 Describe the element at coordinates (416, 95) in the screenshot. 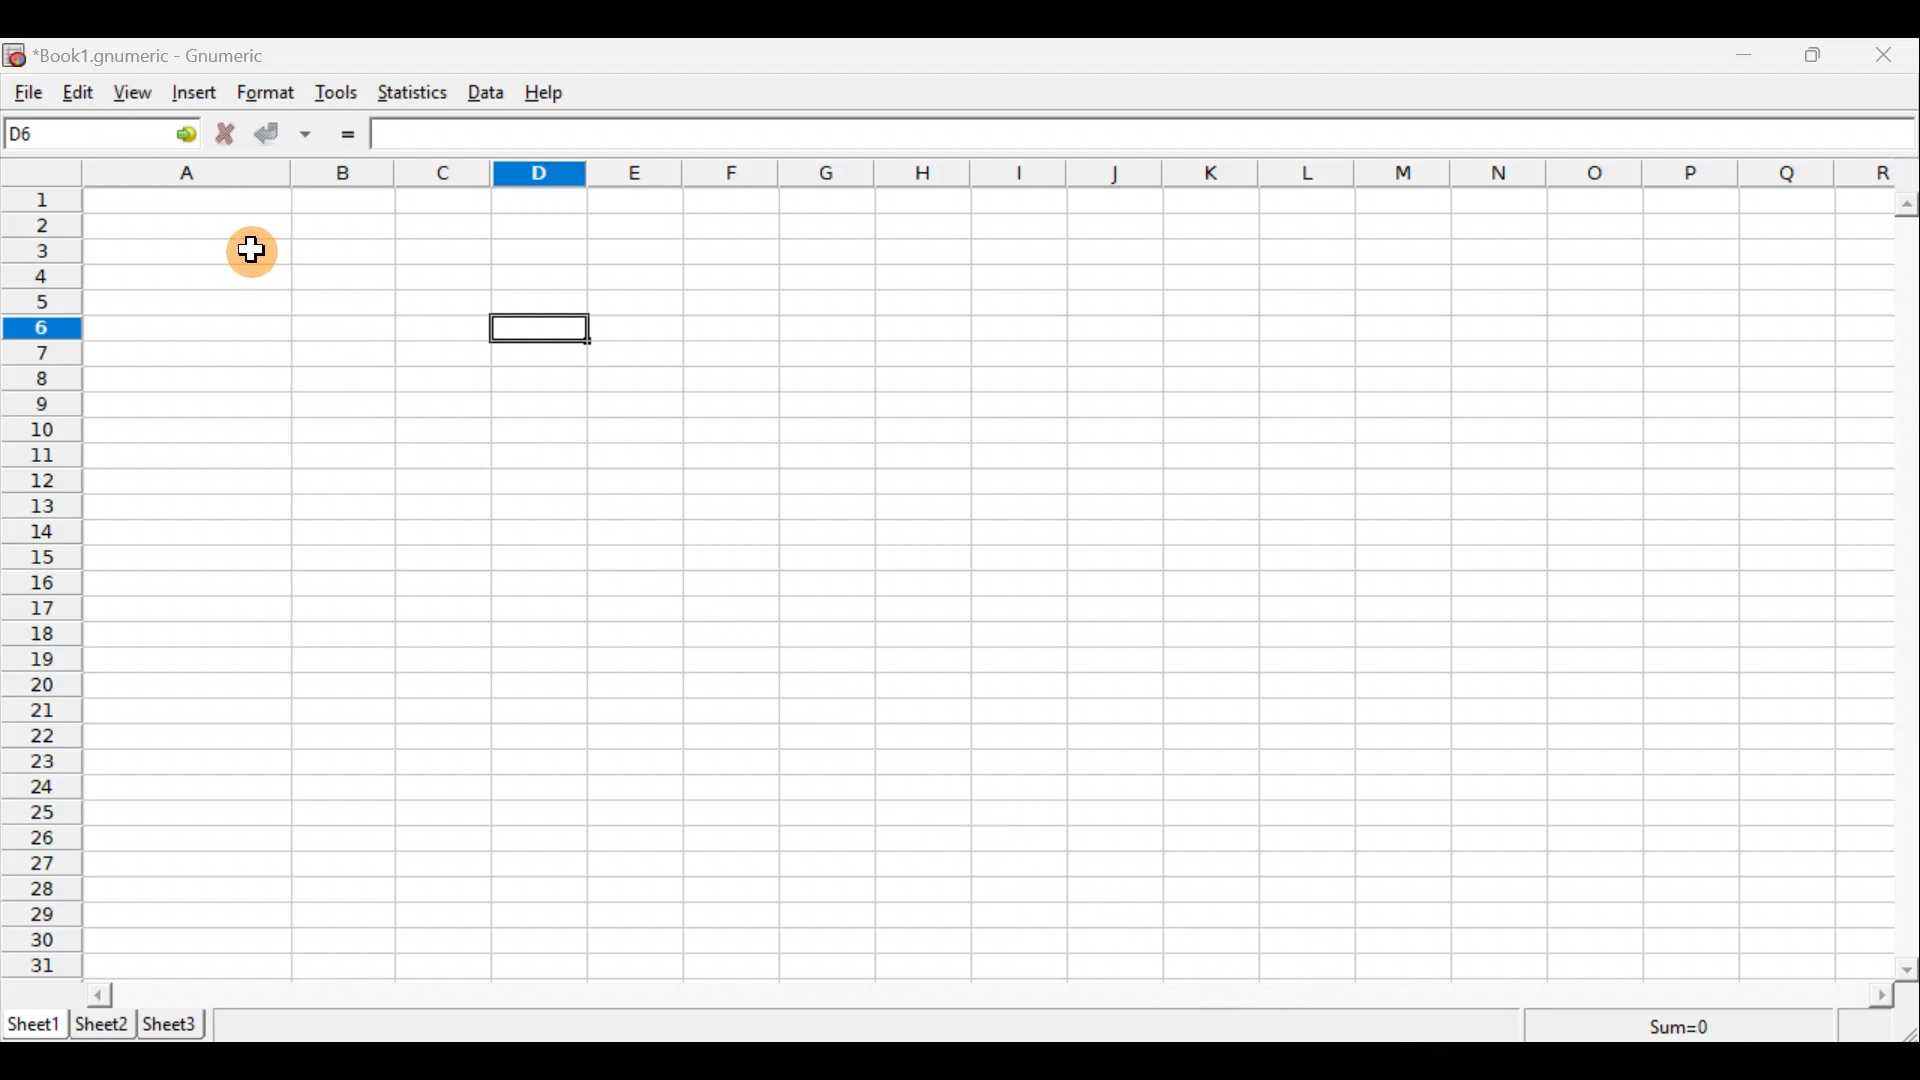

I see `Statistics` at that location.